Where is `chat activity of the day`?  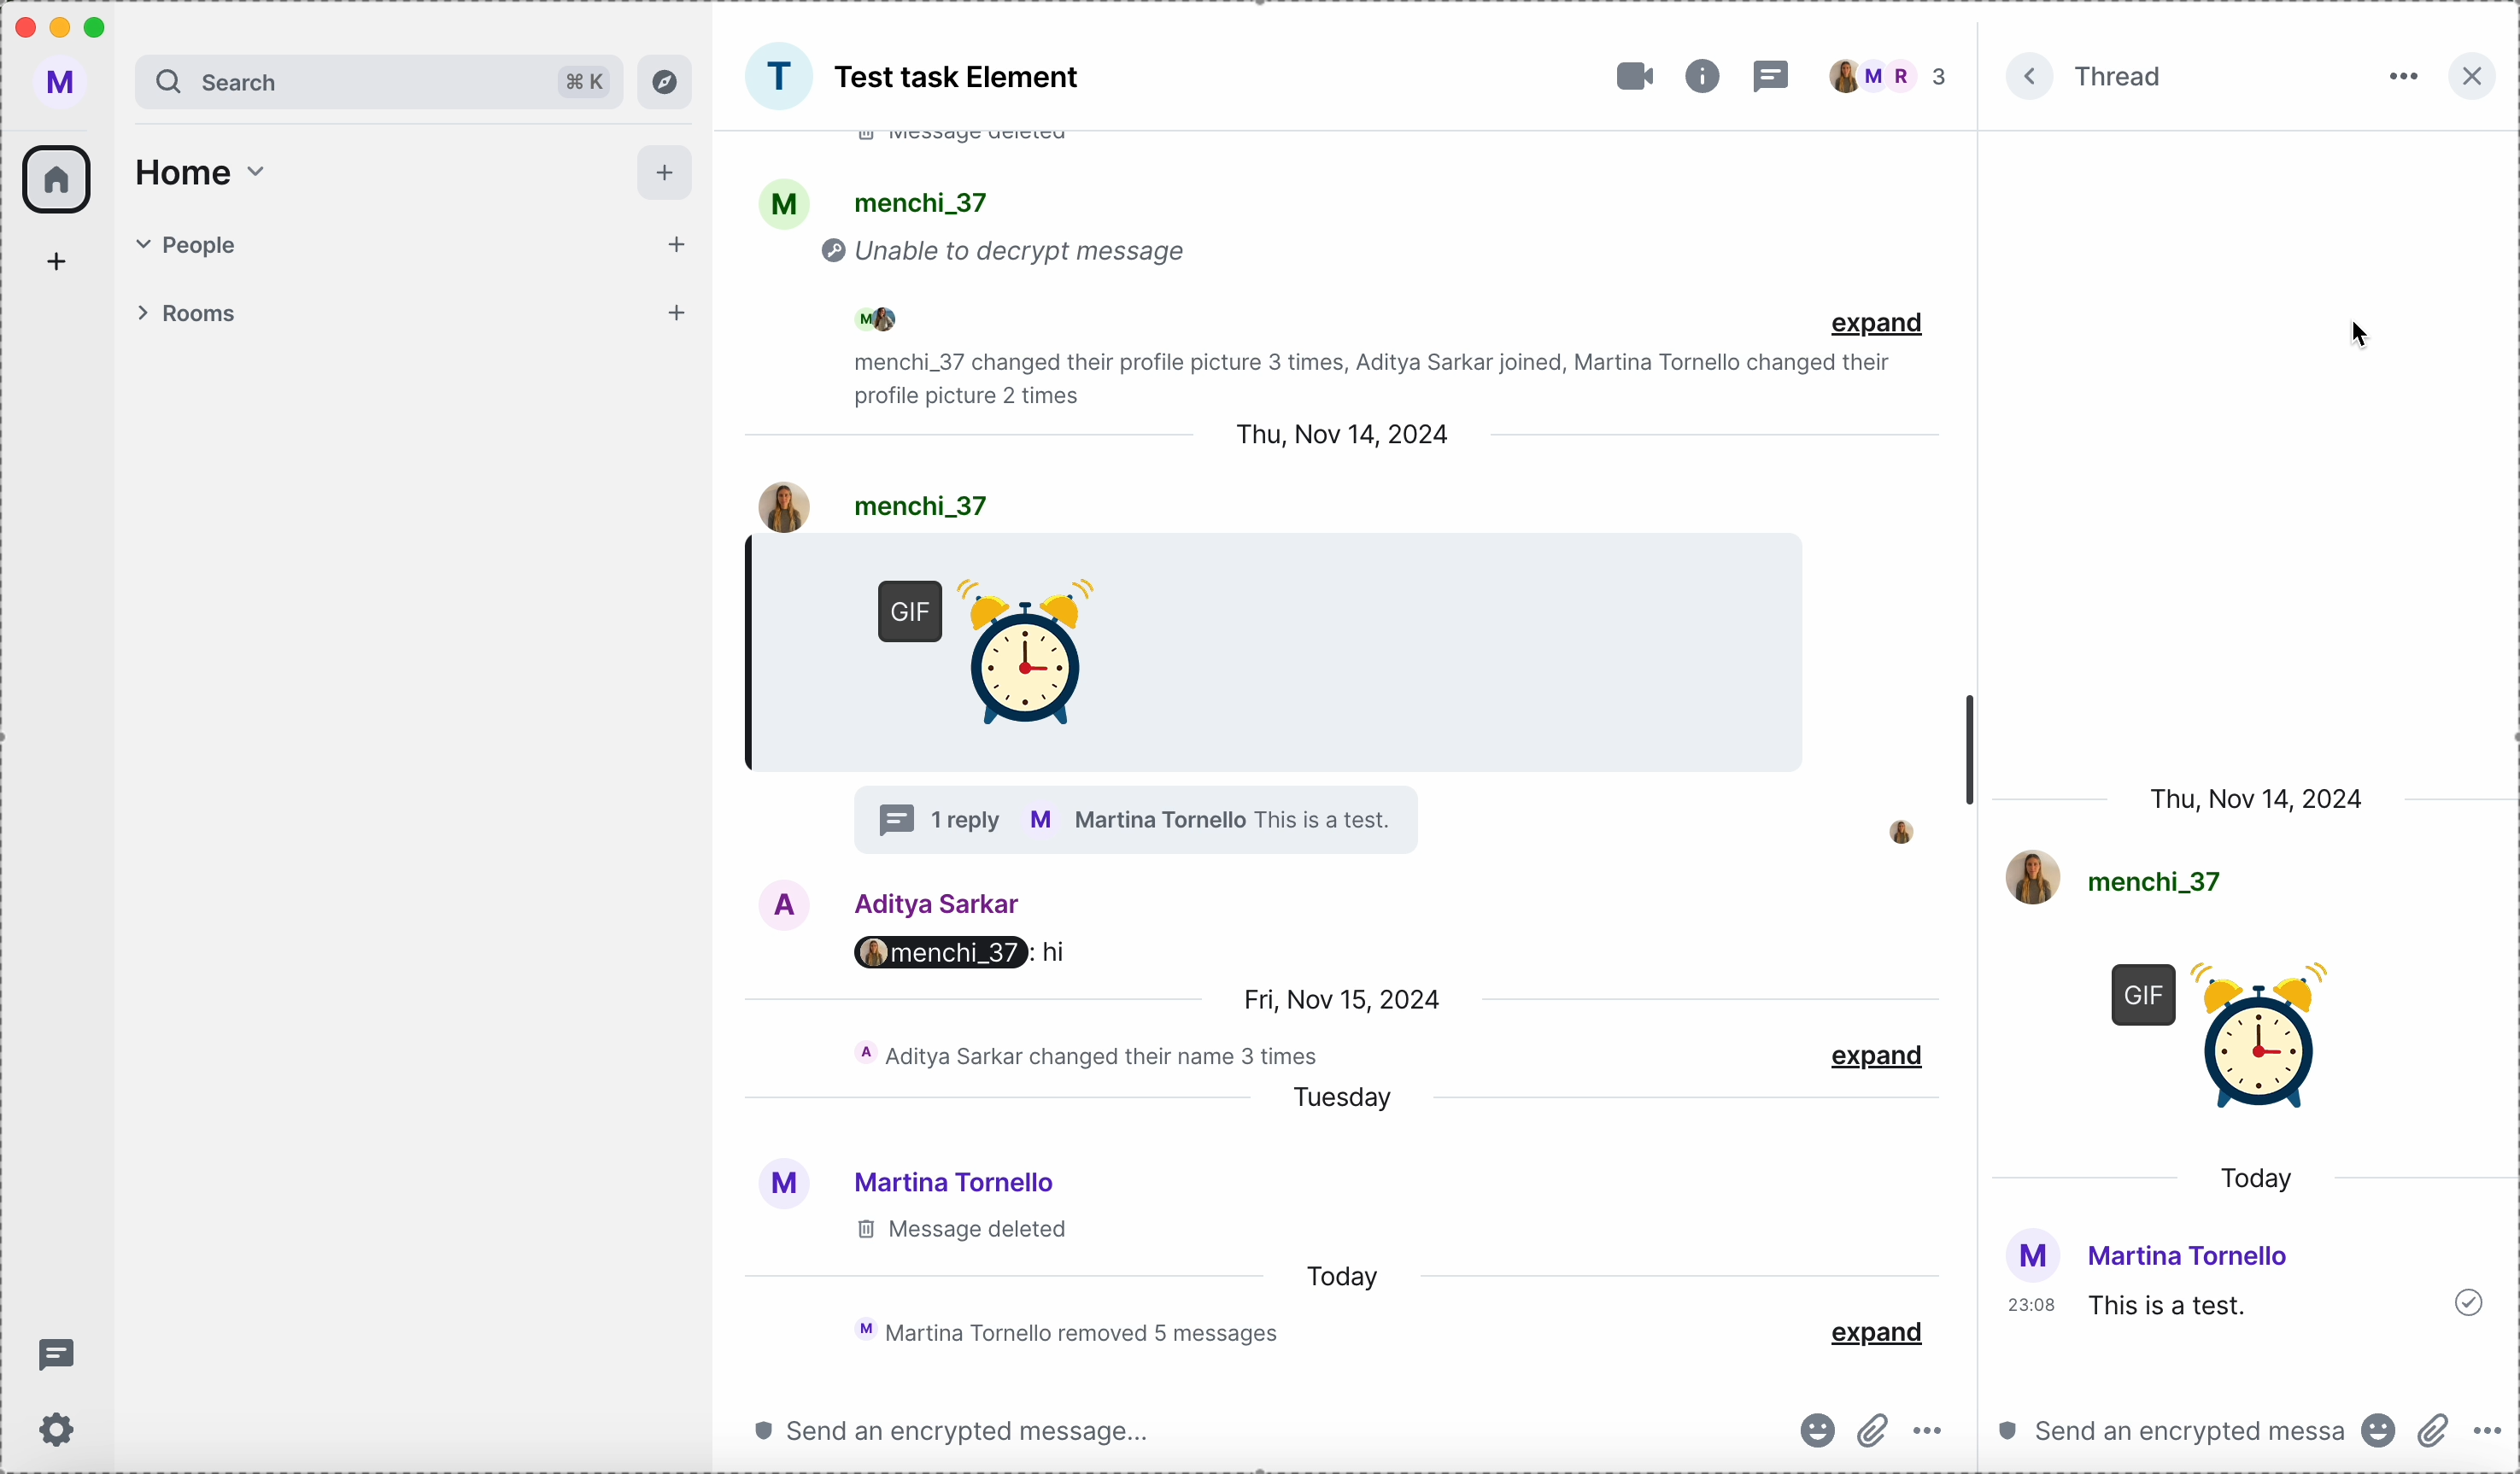
chat activity of the day is located at coordinates (1085, 1054).